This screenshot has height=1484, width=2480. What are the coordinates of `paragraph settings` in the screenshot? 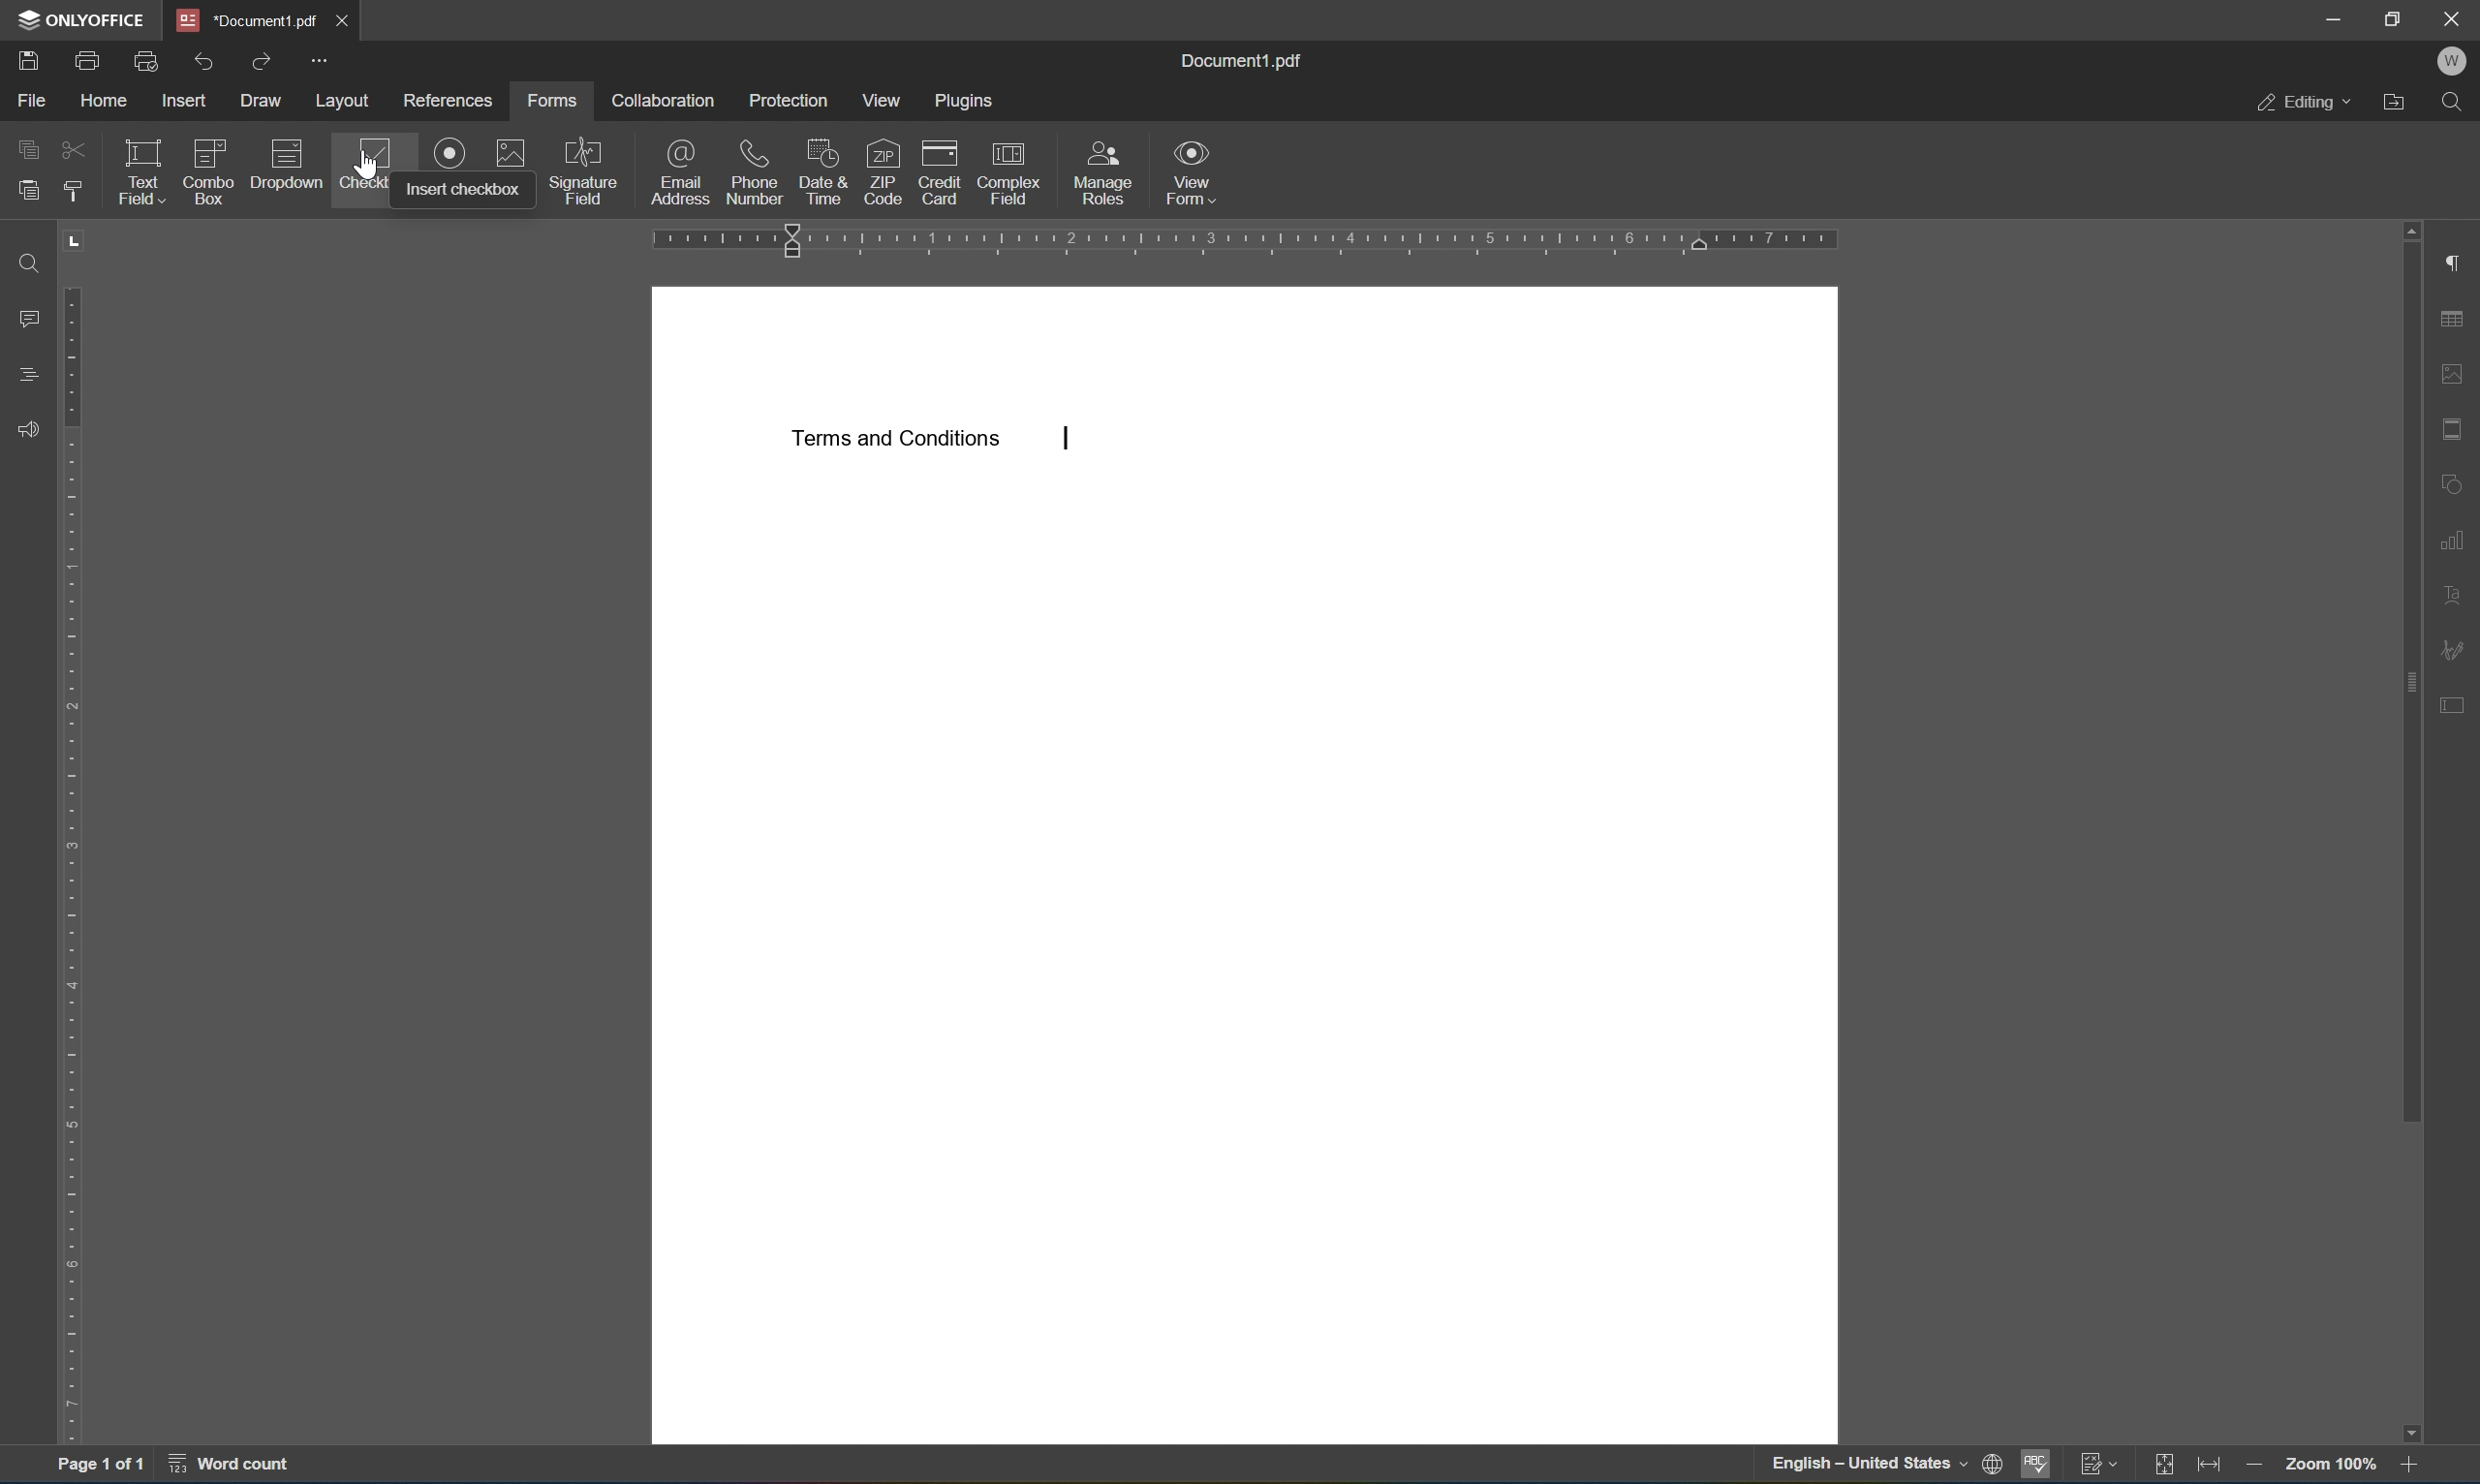 It's located at (2458, 260).